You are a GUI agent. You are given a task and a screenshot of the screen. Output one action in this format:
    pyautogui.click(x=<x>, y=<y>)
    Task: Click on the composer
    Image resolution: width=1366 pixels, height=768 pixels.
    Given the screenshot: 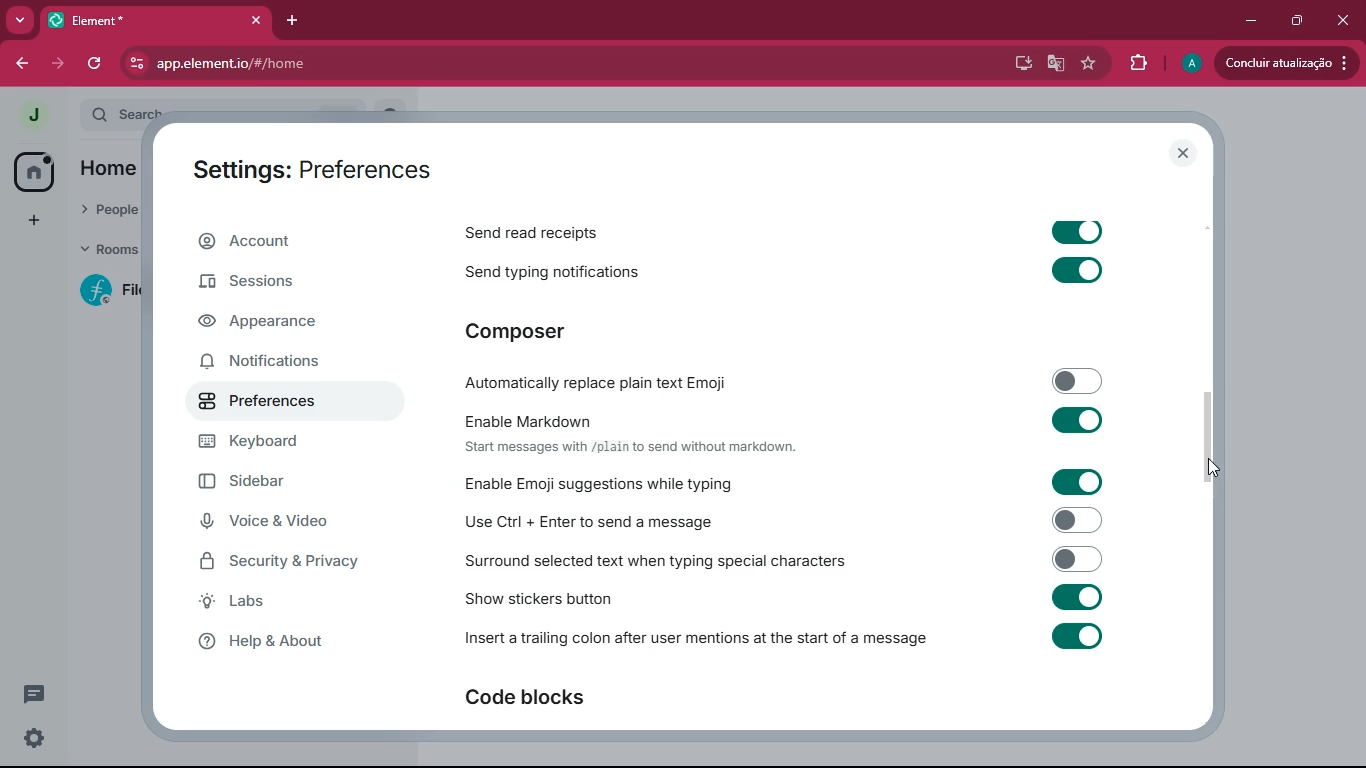 What is the action you would take?
    pyautogui.click(x=532, y=331)
    